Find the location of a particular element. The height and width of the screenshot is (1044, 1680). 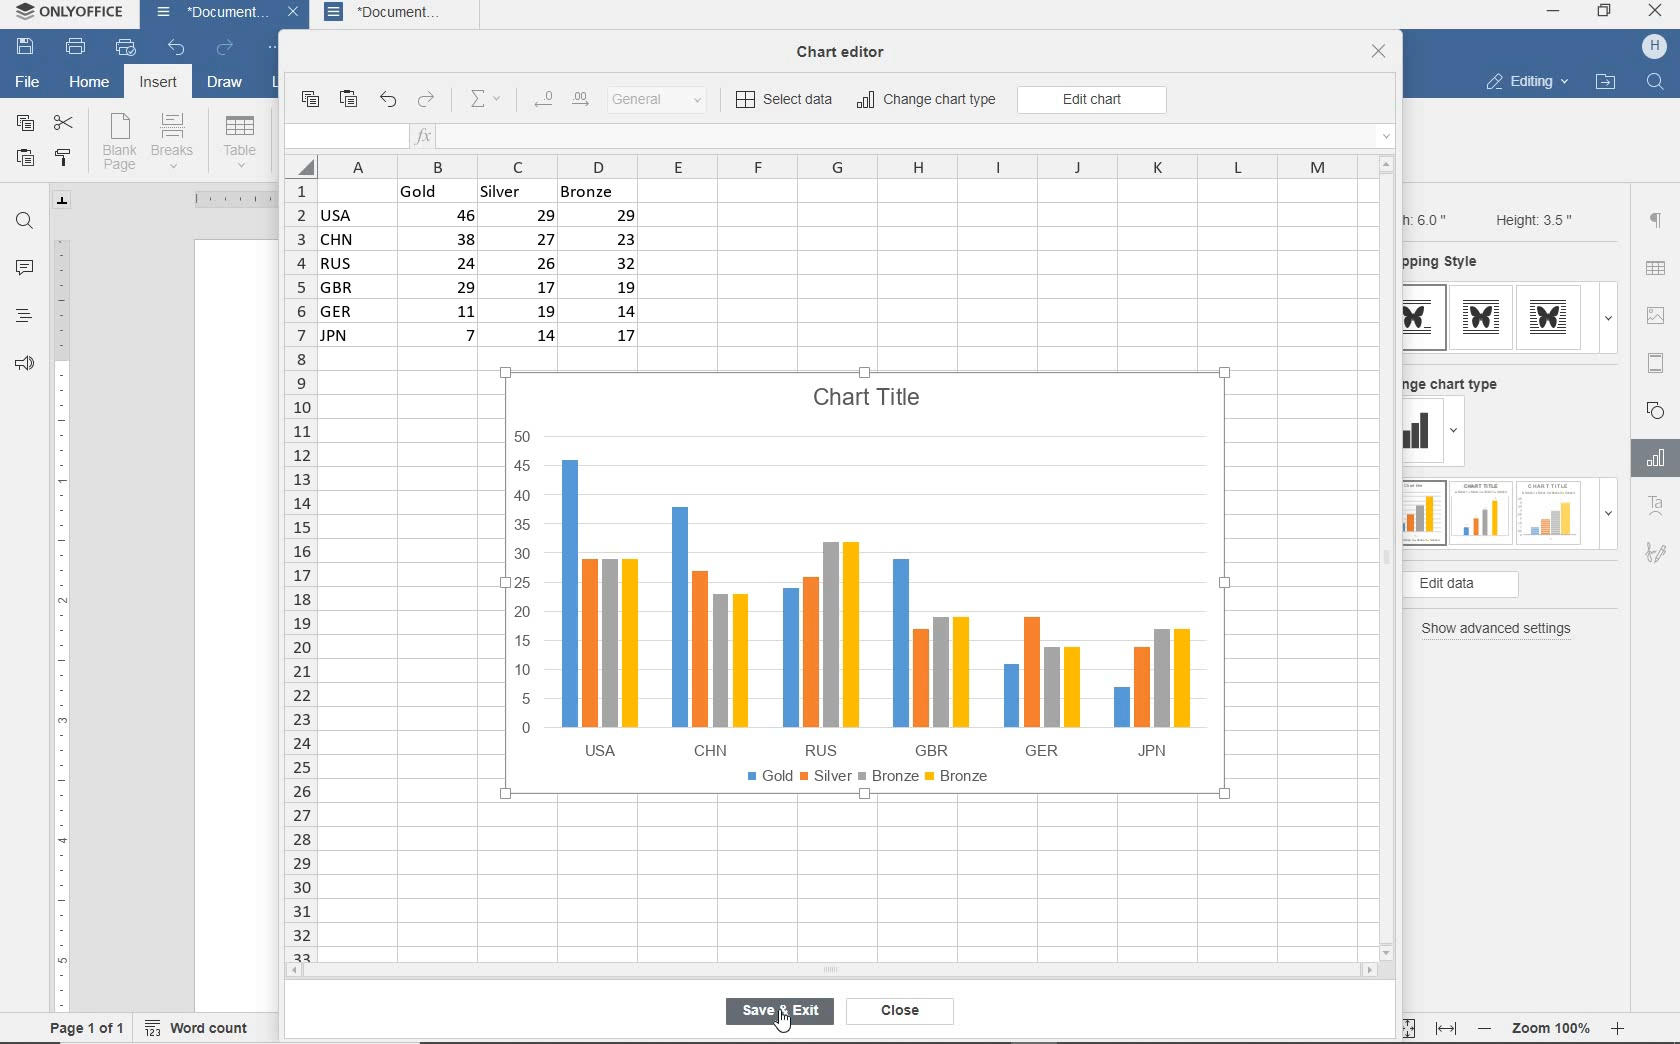

copy is located at coordinates (24, 124).